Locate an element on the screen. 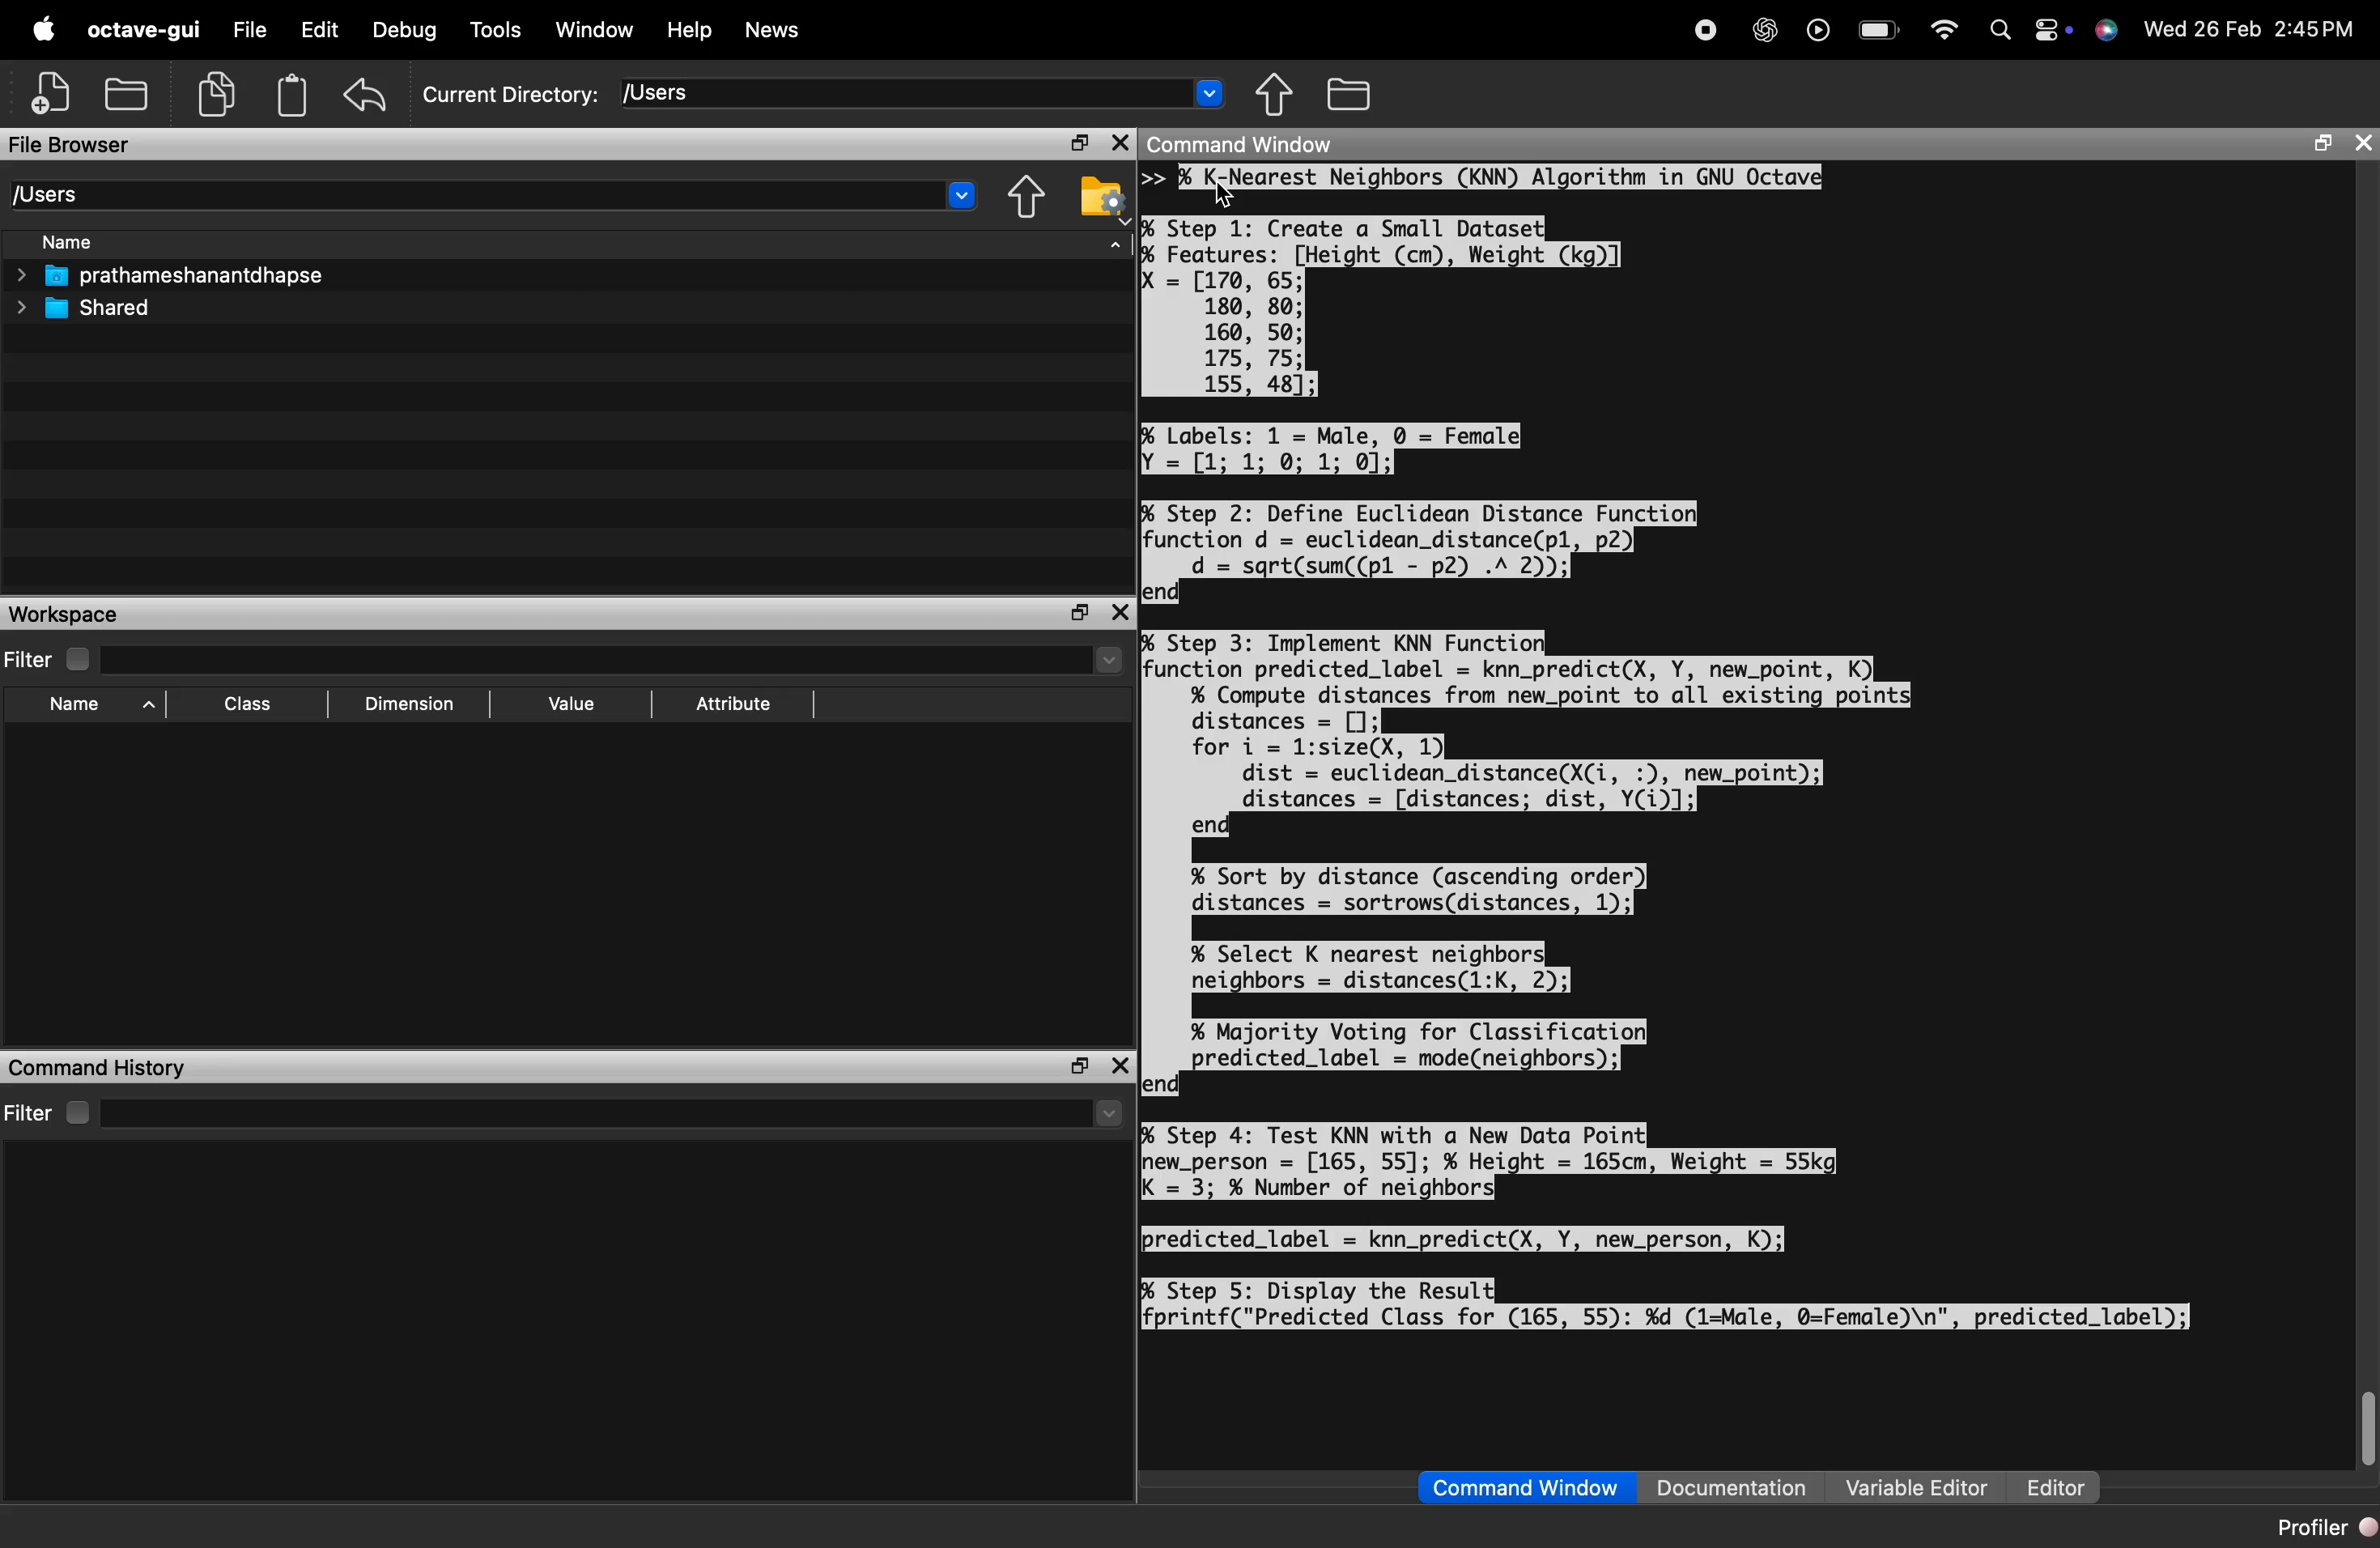 The height and width of the screenshot is (1548, 2380). % Select K nearest neighbors
neighbors = distances(1:K, 2);
% Majority Voting for Classification]
¢ predicted_label = mode(neighbors);
lend
% Step 4: Test KNN with a New Data Point]
hew_person = [165, 55]; % Height = 165cm, Weight = 55kg
K = 3; % Number of neighbors]
predicted_label = knn_predict(X, Y, new_person, K);
% Step 5: Display the Result
fprintf("Predicted Class for (165, 55): %d (1=Male, @=Female)\n", predicted_label); is located at coordinates (1729, 1134).